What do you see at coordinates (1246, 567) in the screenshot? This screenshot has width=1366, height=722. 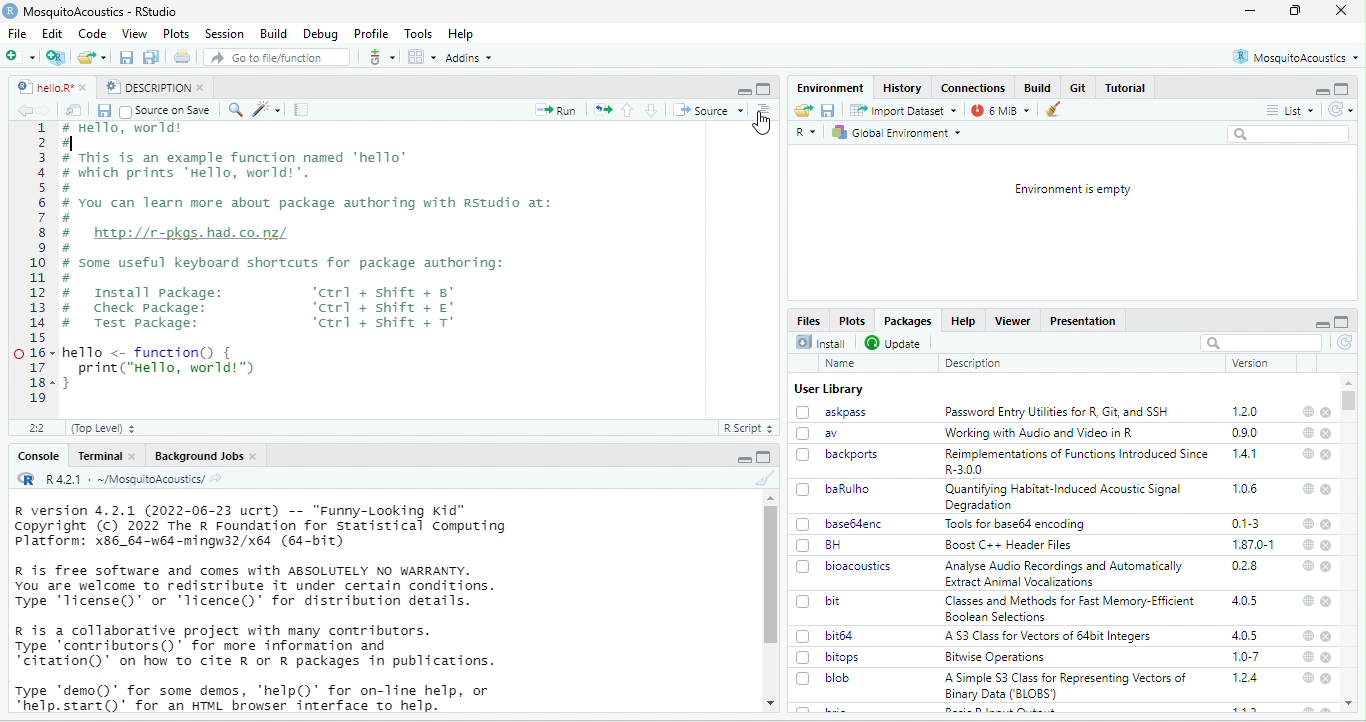 I see `0.2.8` at bounding box center [1246, 567].